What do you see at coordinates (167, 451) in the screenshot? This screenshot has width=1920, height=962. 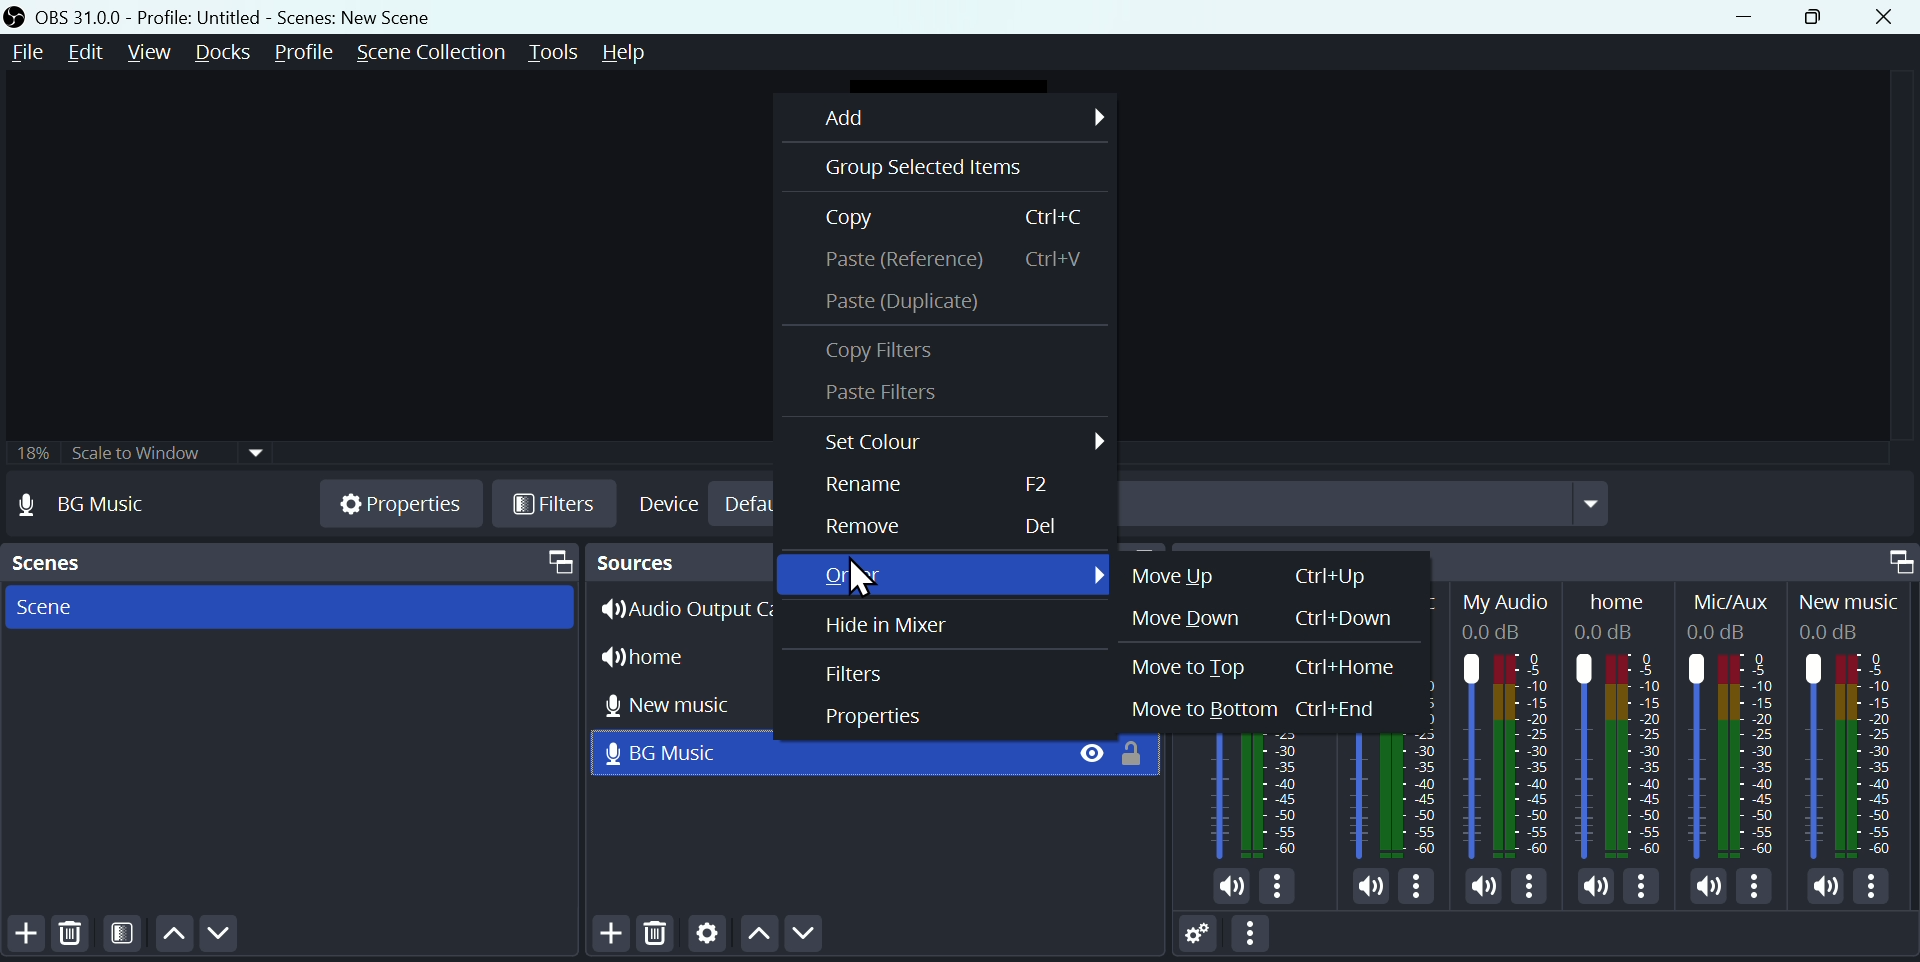 I see `Scale to window` at bounding box center [167, 451].